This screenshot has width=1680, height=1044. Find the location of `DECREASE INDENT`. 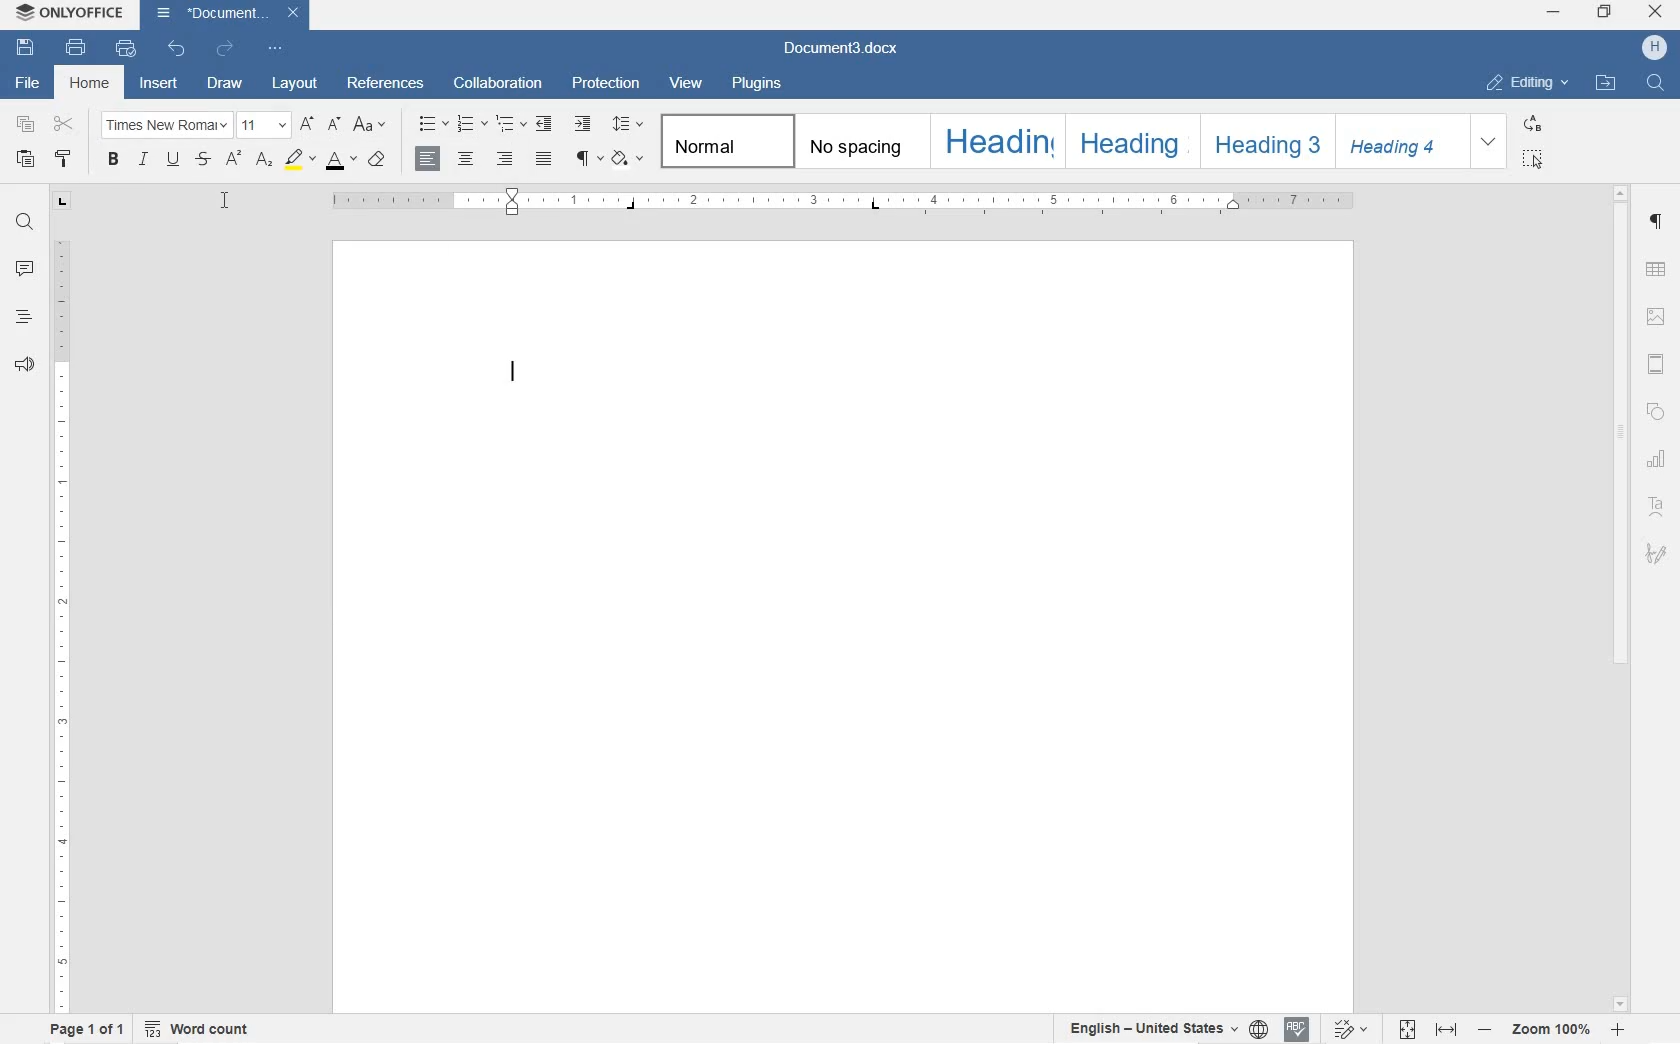

DECREASE INDENT is located at coordinates (544, 125).